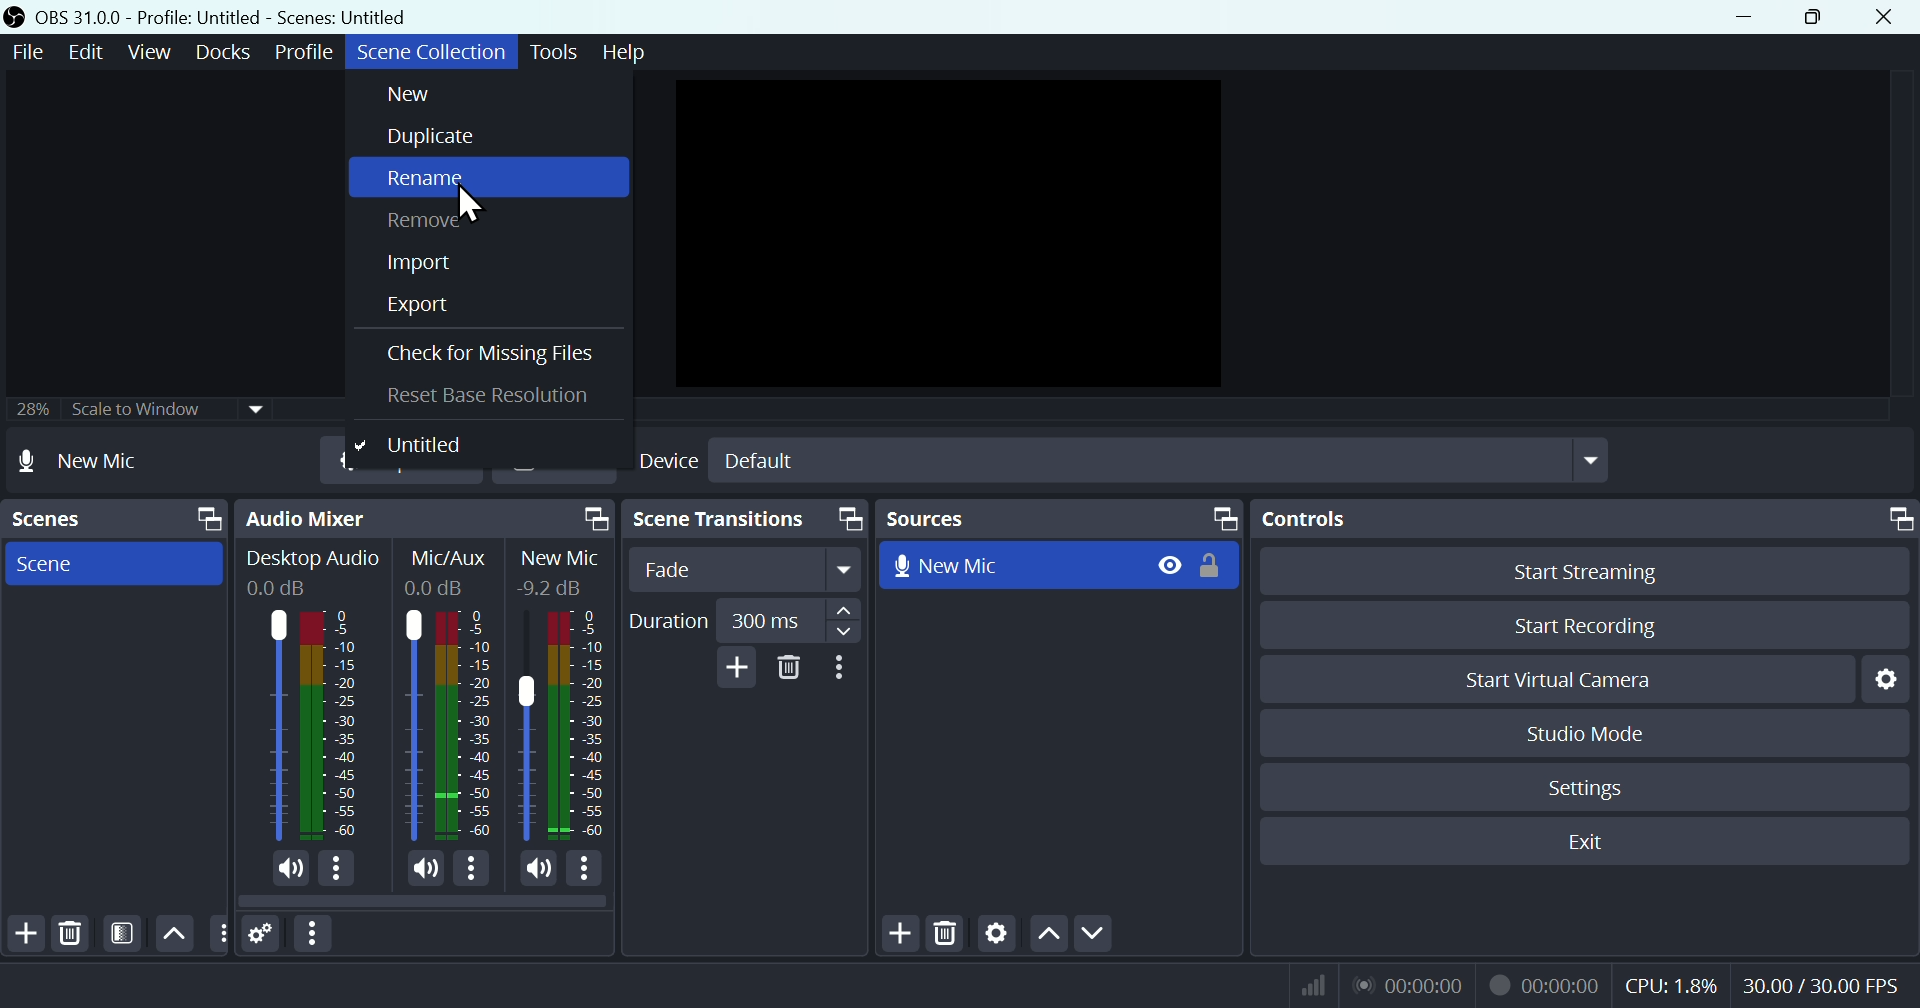 The image size is (1920, 1008). Describe the element at coordinates (555, 56) in the screenshot. I see `Tools` at that location.